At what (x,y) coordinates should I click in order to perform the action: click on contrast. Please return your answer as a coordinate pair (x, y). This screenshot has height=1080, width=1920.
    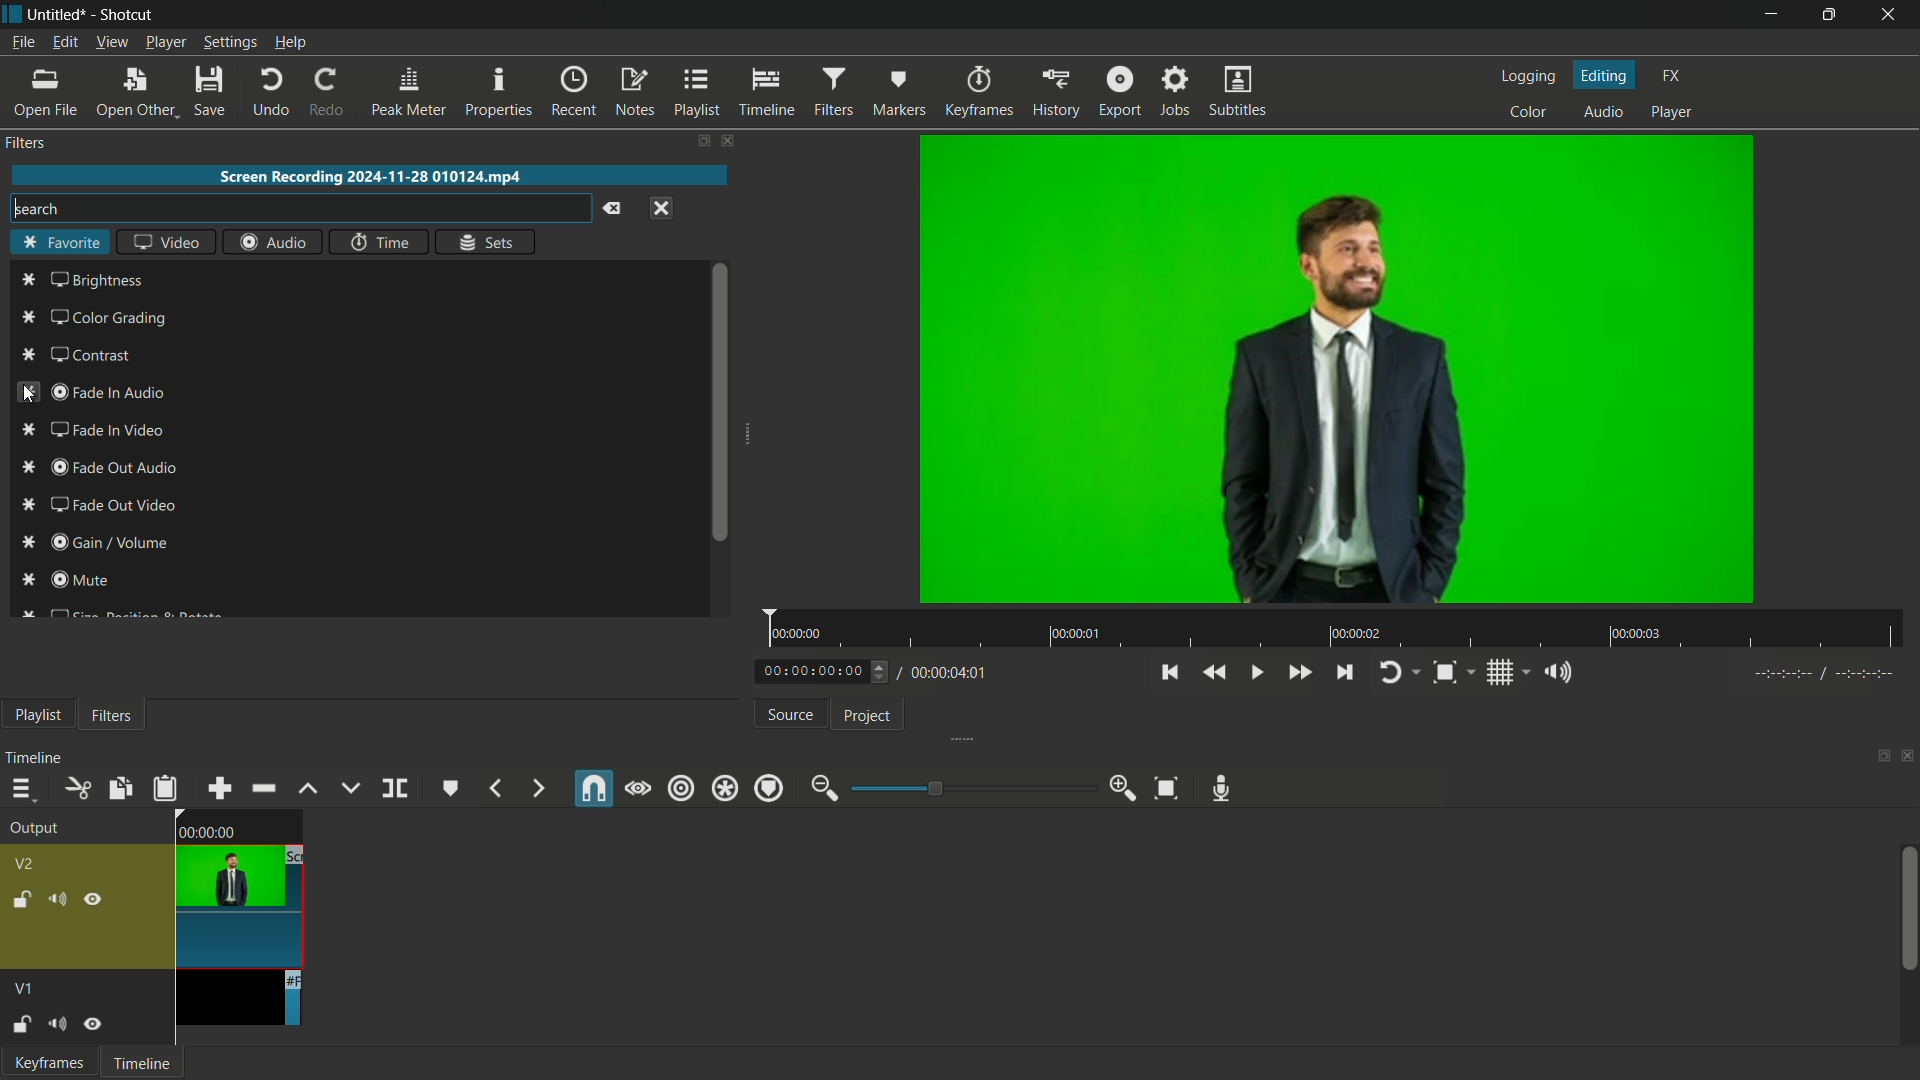
    Looking at the image, I should click on (80, 355).